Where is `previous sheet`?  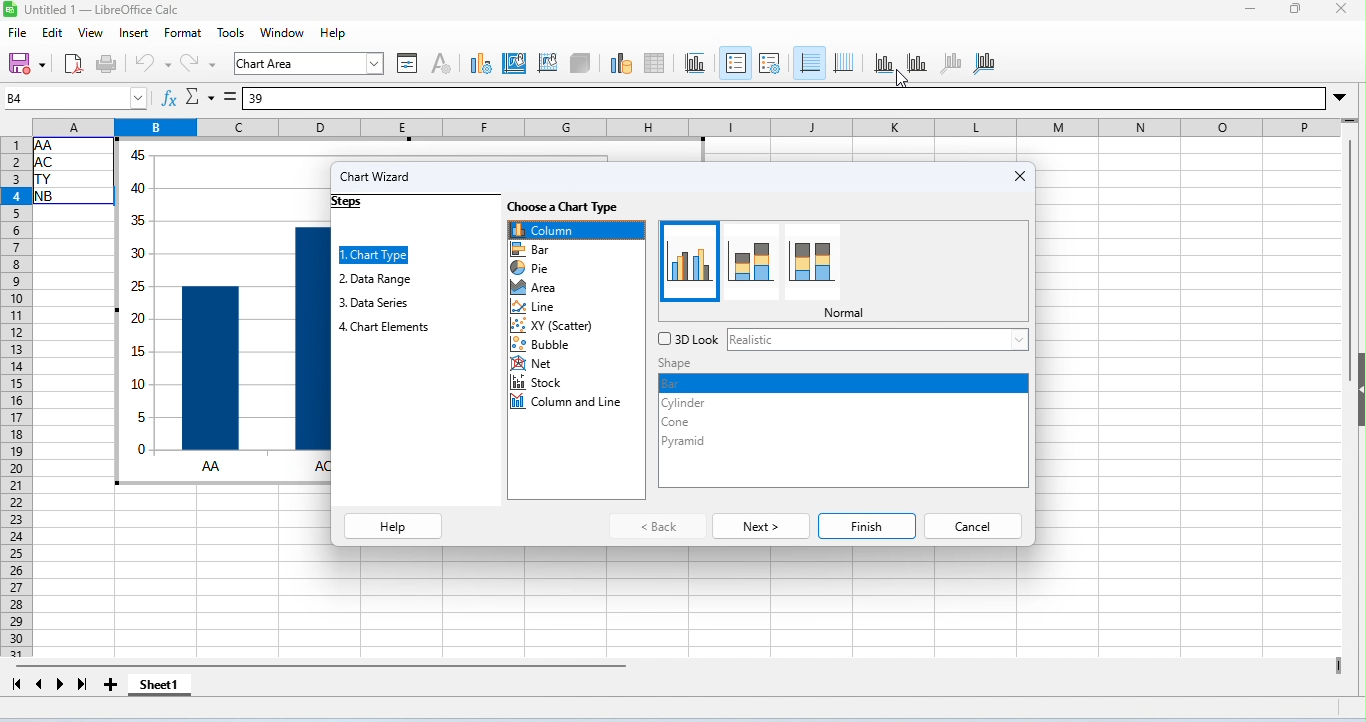
previous sheet is located at coordinates (41, 685).